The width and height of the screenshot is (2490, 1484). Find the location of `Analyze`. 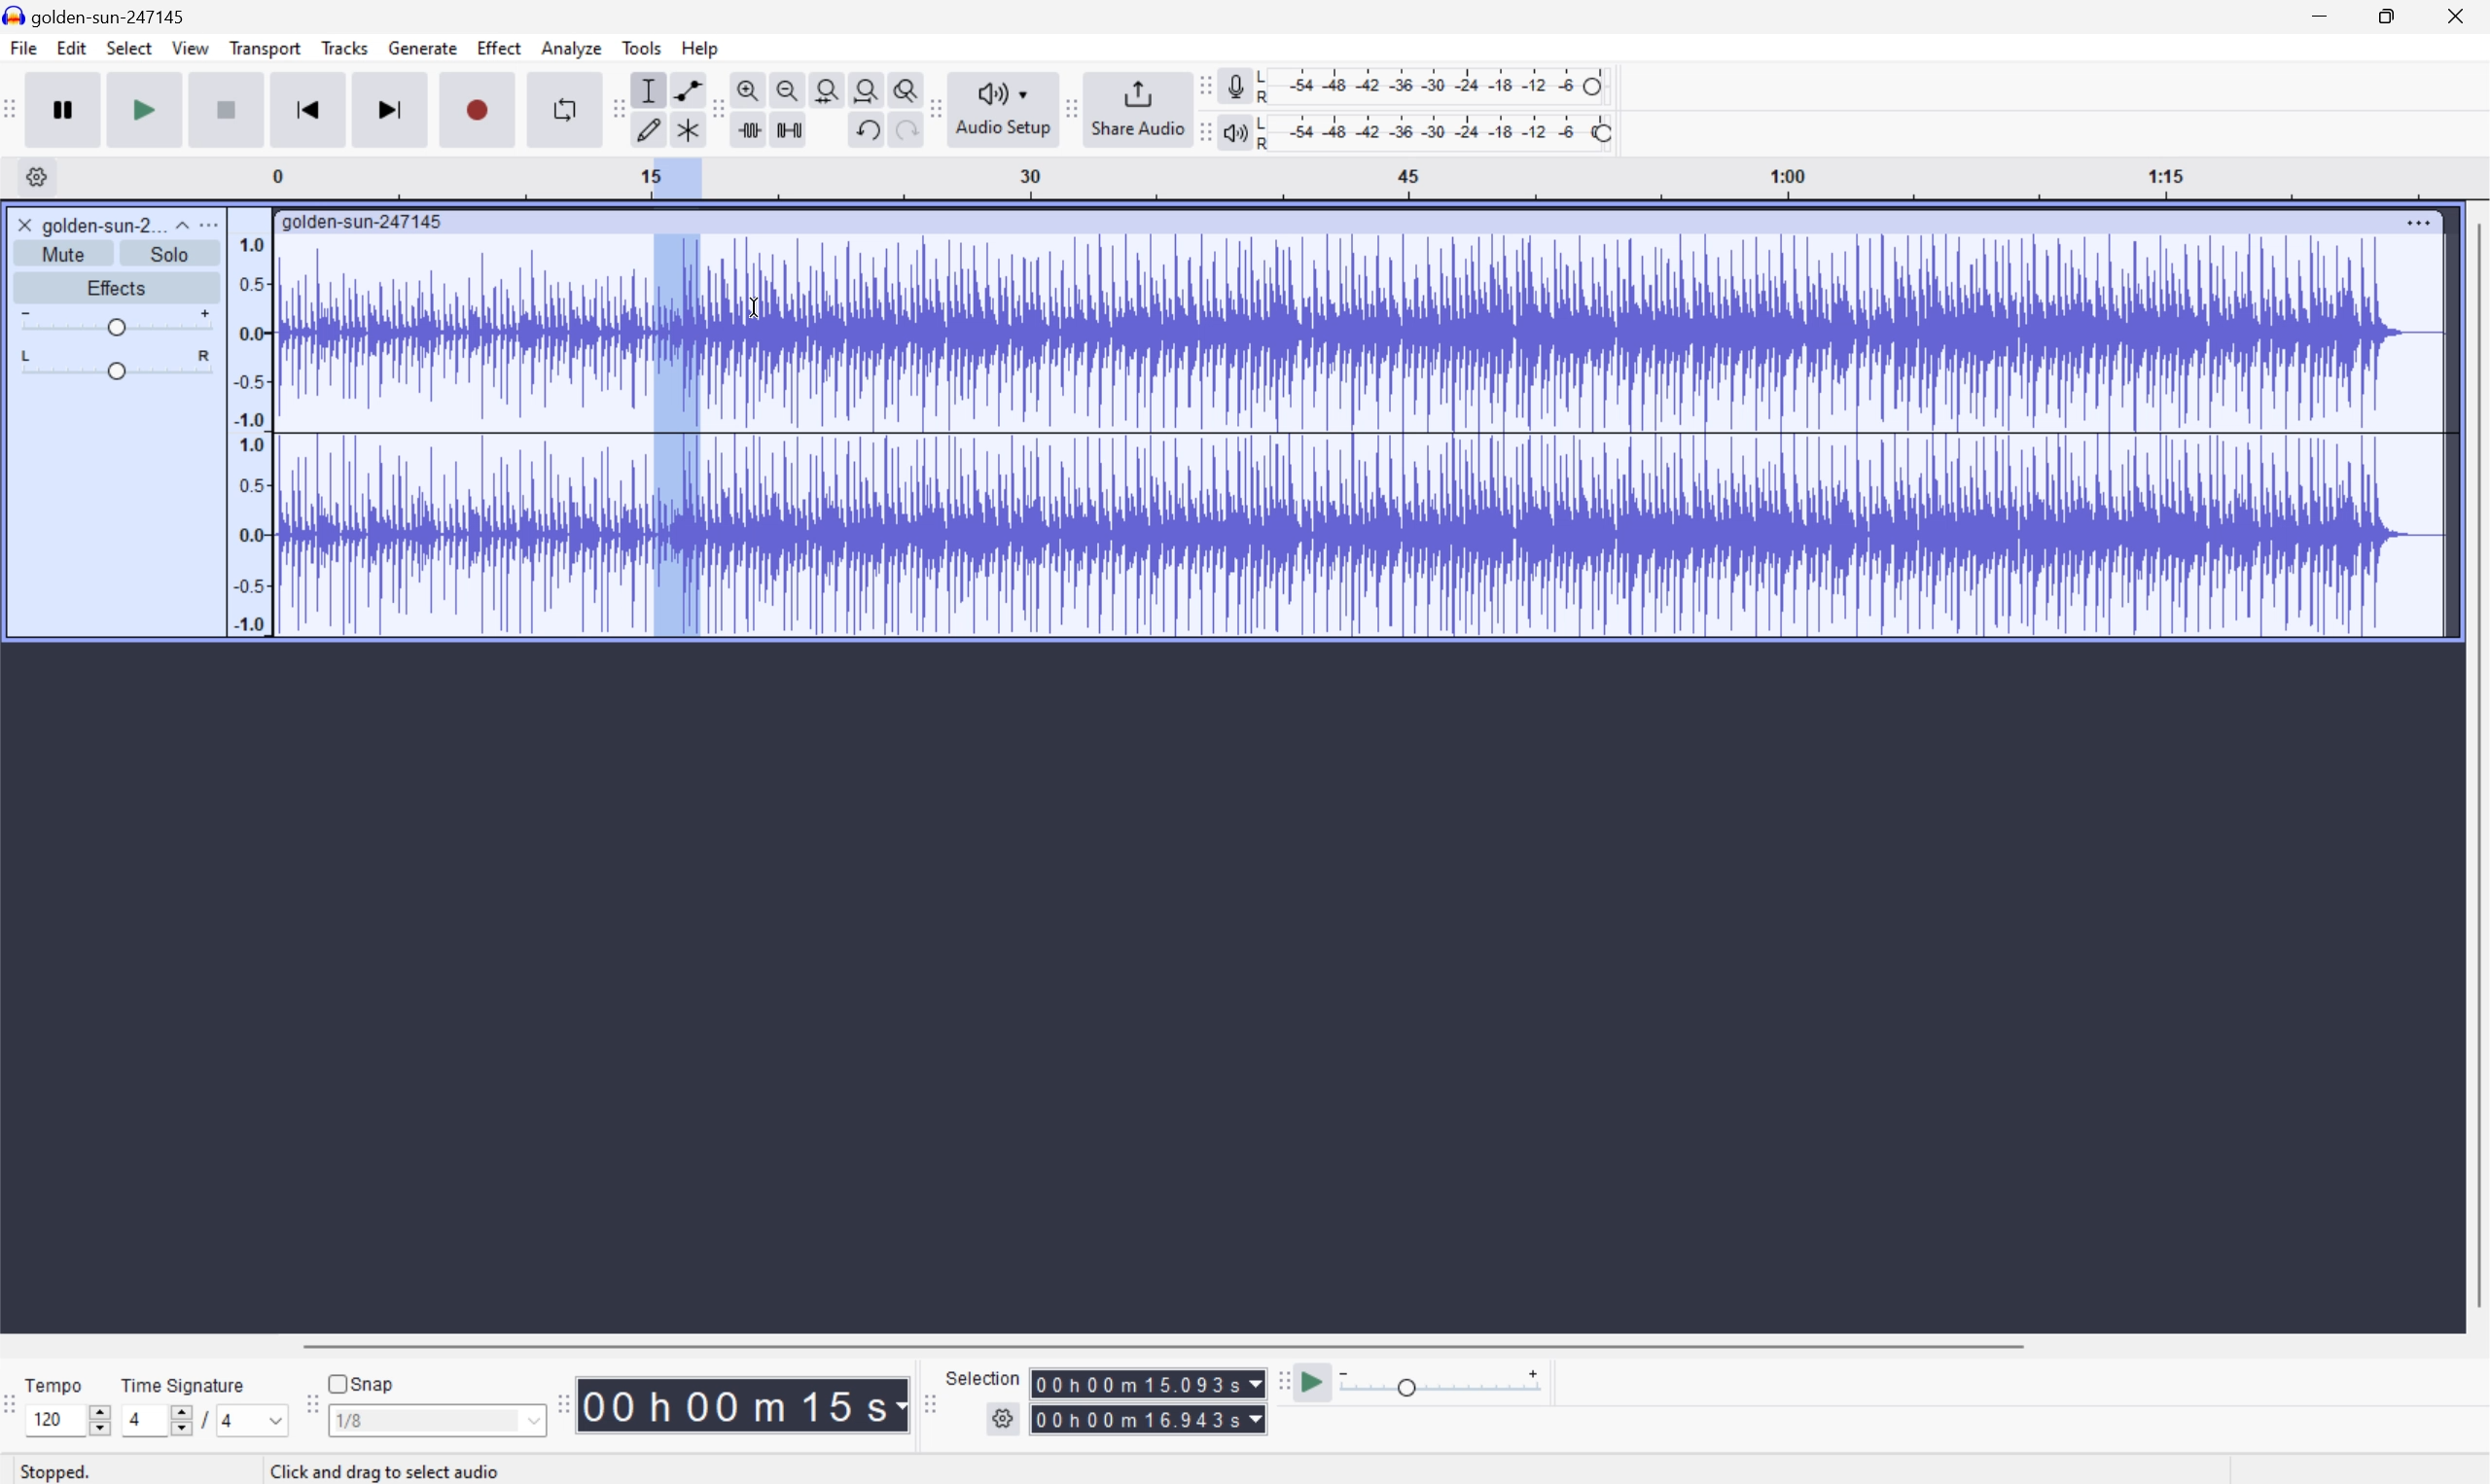

Analyze is located at coordinates (570, 47).